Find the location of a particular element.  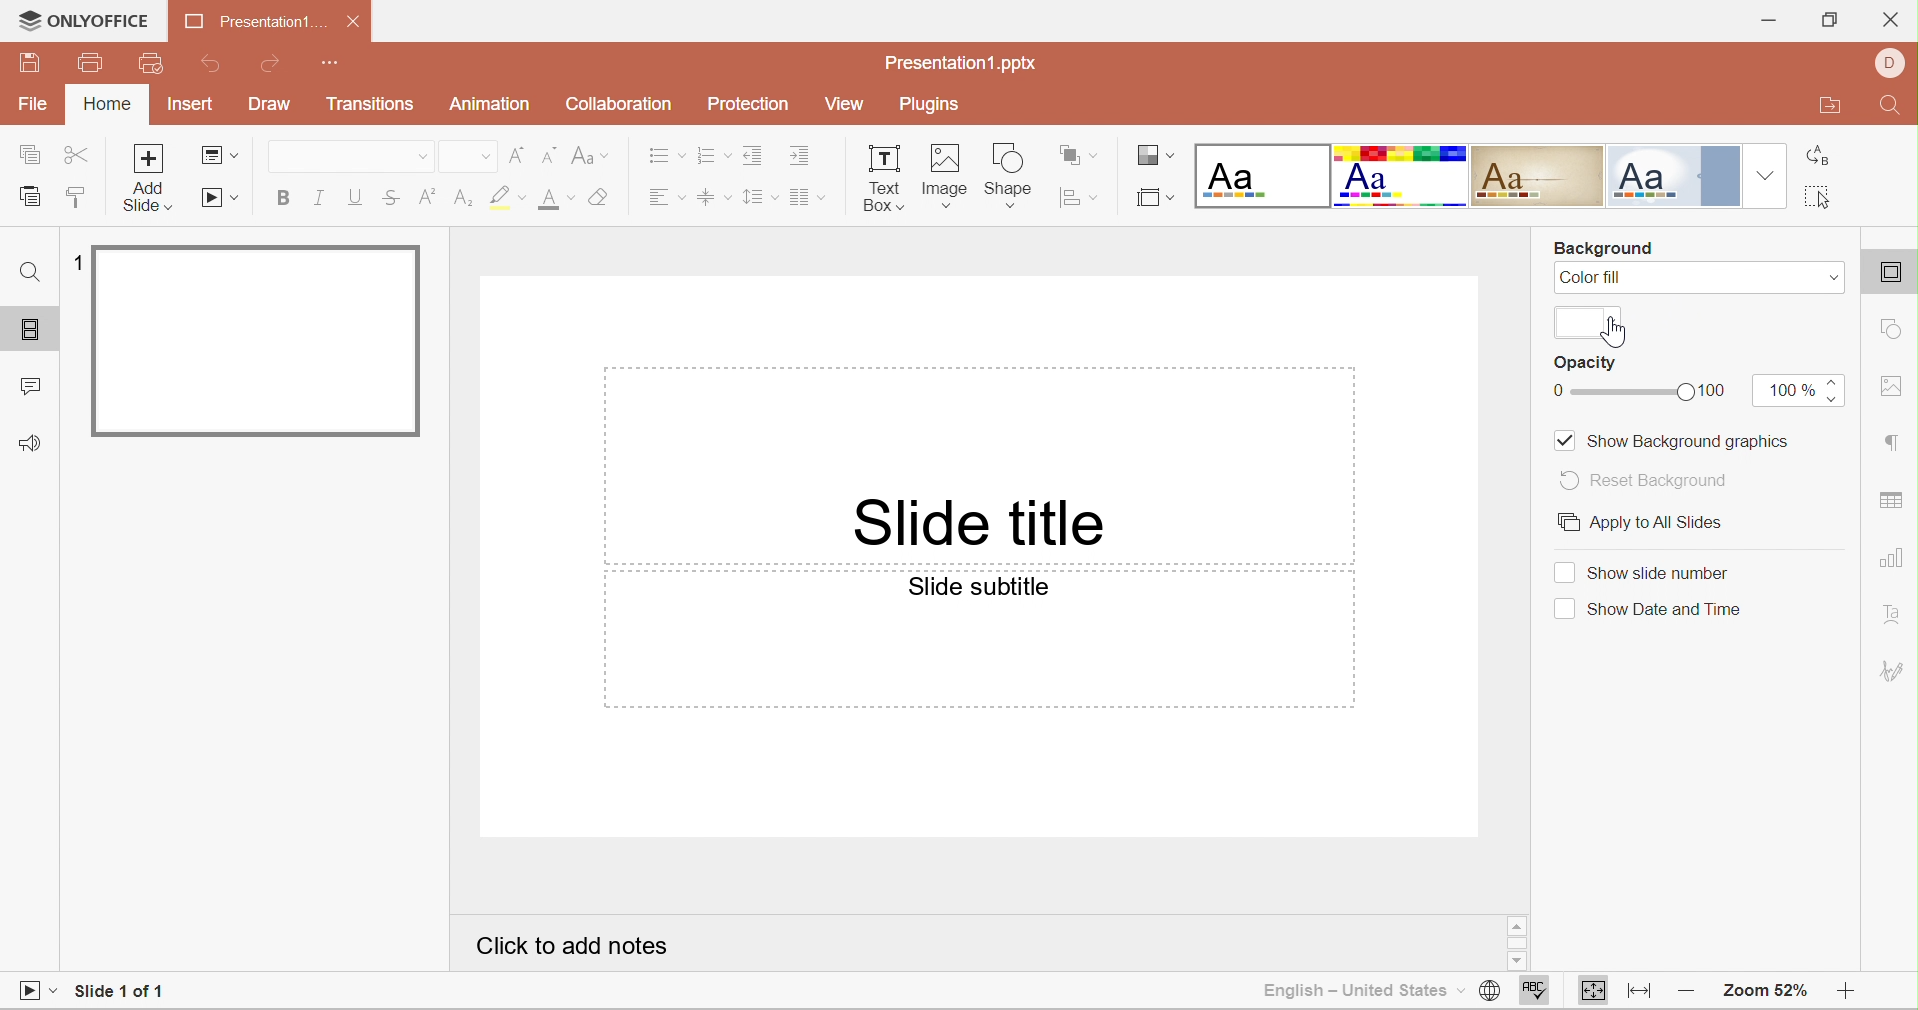

Zoom out is located at coordinates (1688, 993).